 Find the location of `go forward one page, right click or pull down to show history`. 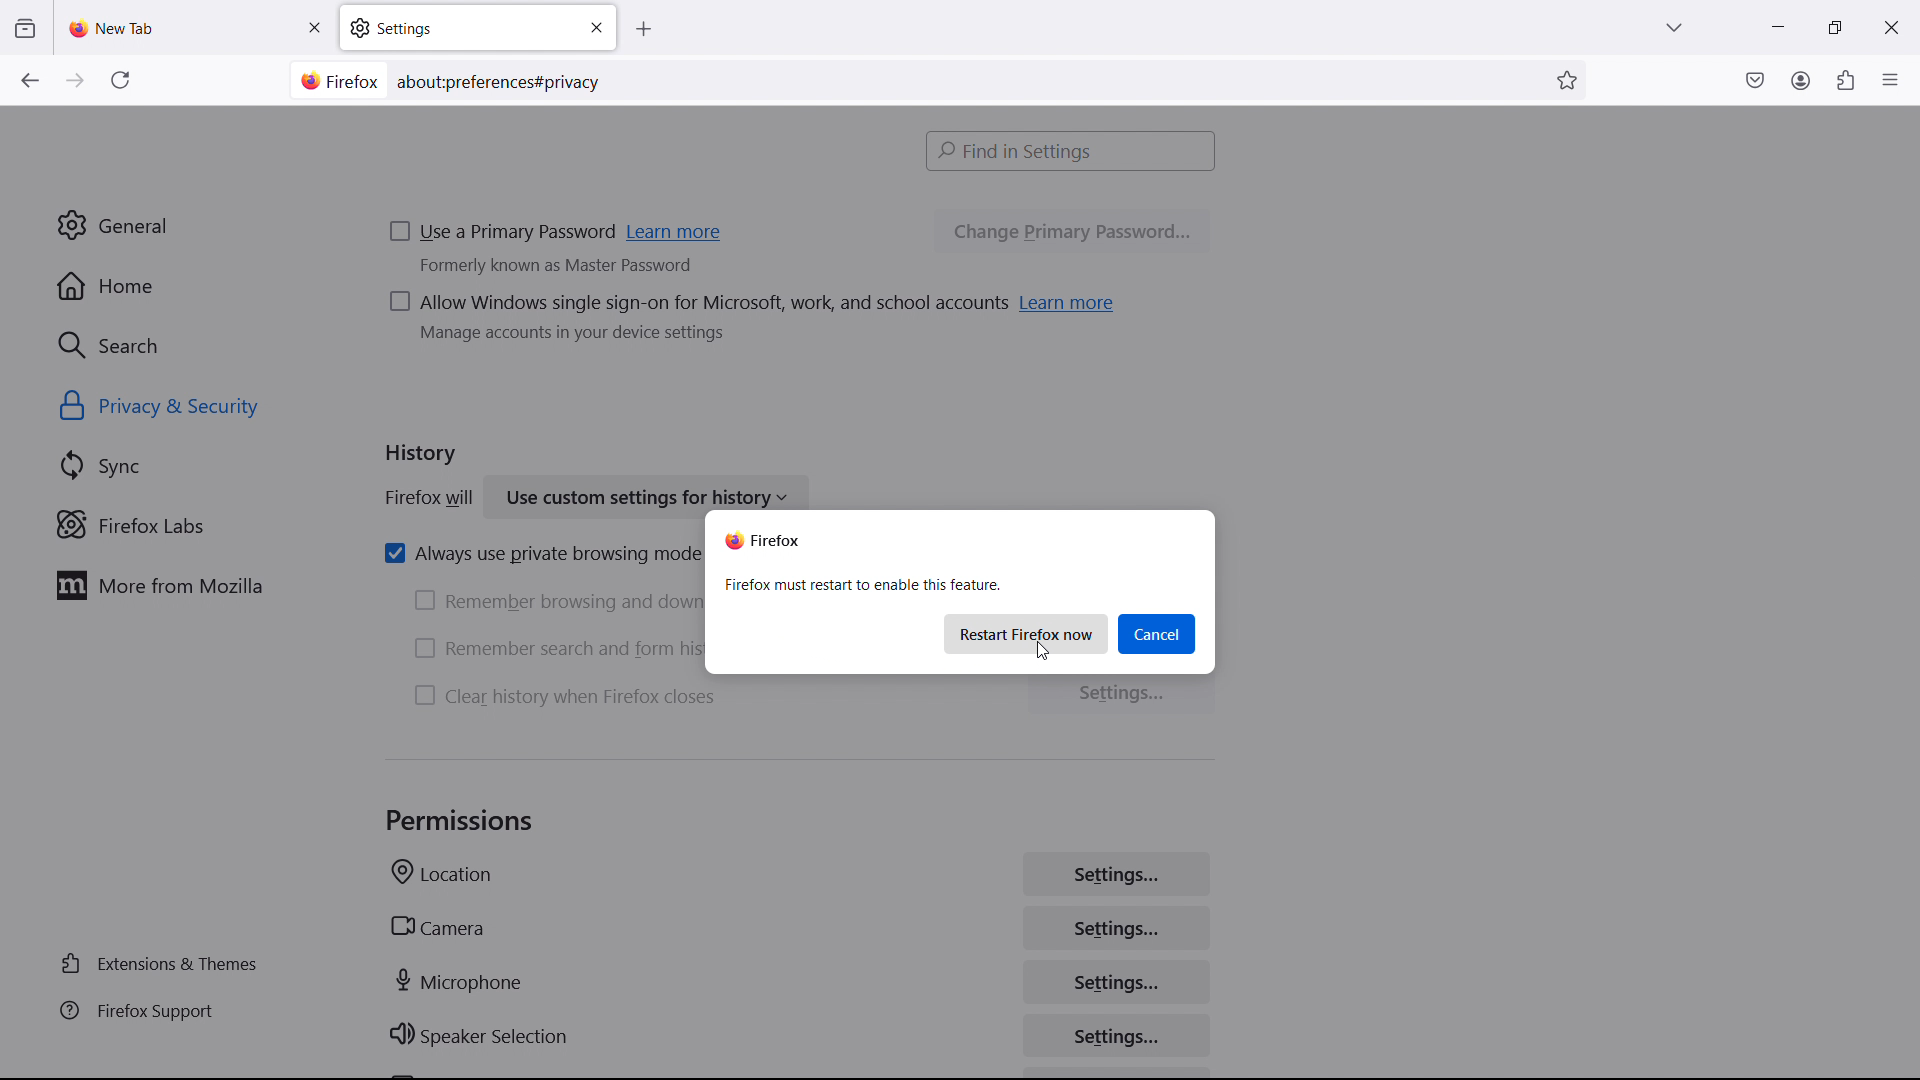

go forward one page, right click or pull down to show history is located at coordinates (75, 81).